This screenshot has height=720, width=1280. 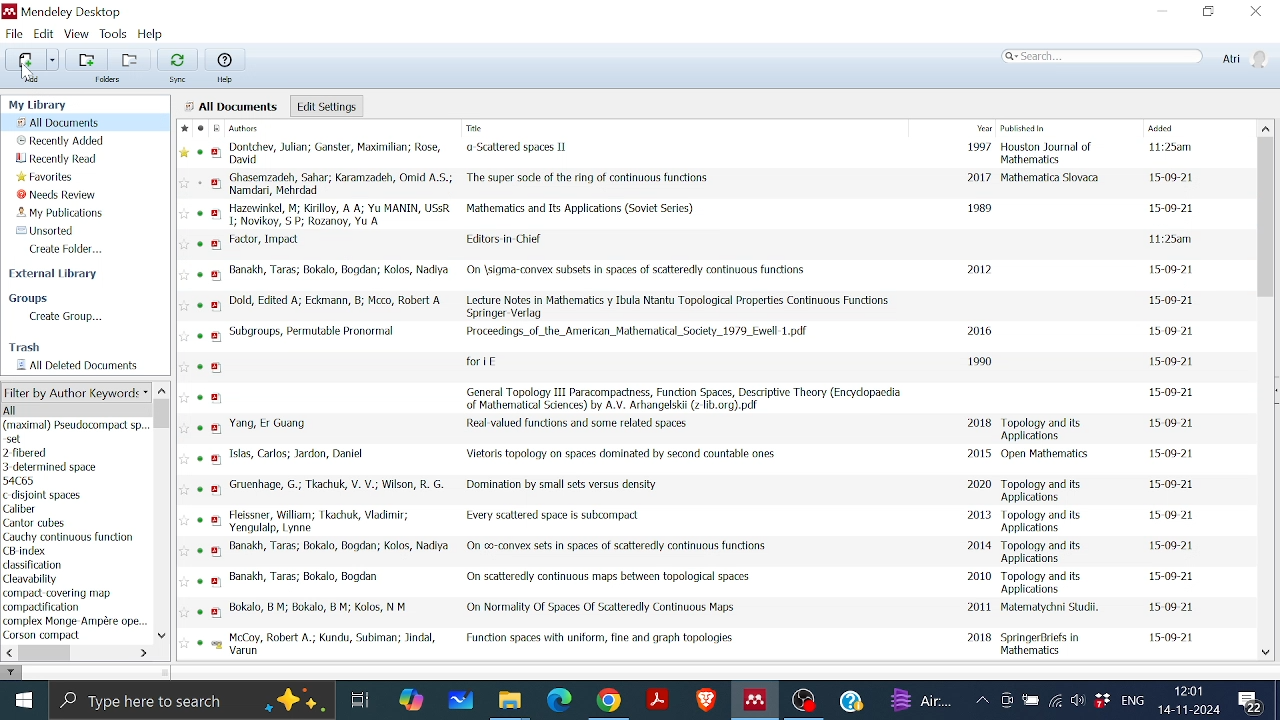 What do you see at coordinates (605, 607) in the screenshot?
I see `Title` at bounding box center [605, 607].